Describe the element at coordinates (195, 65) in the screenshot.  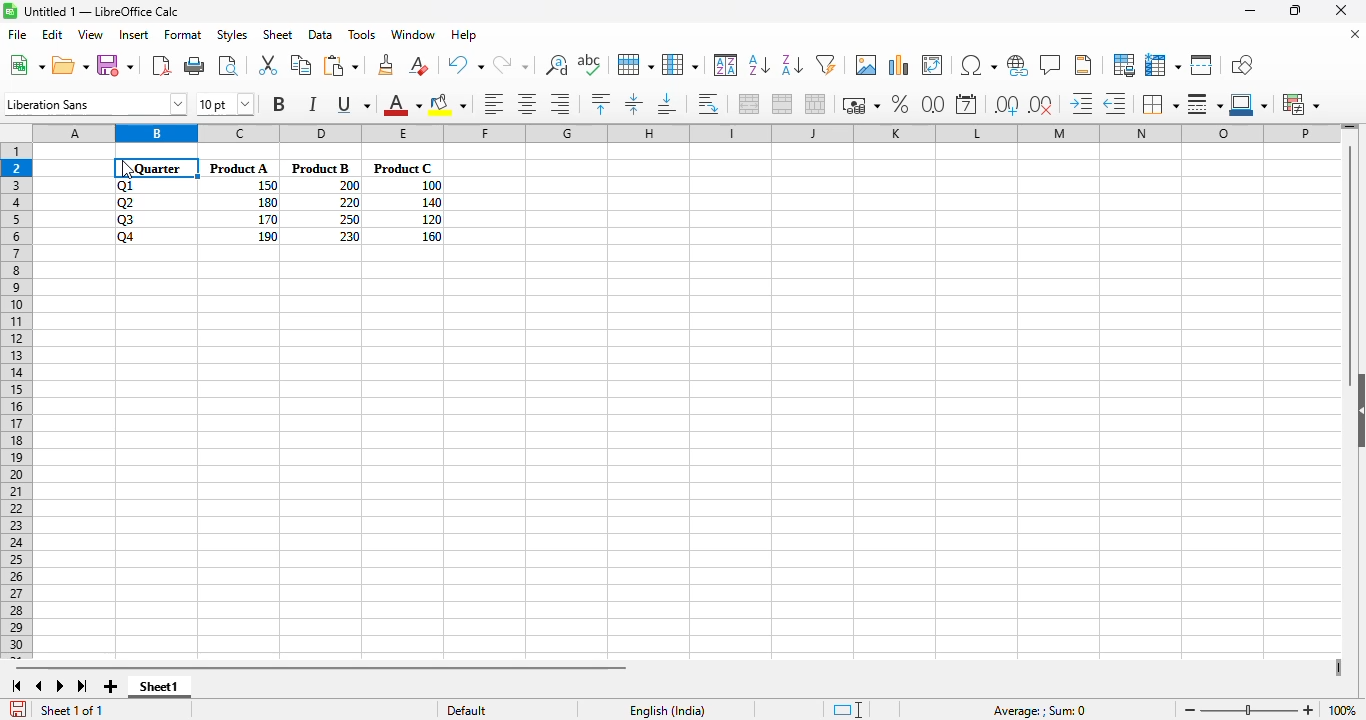
I see `print` at that location.